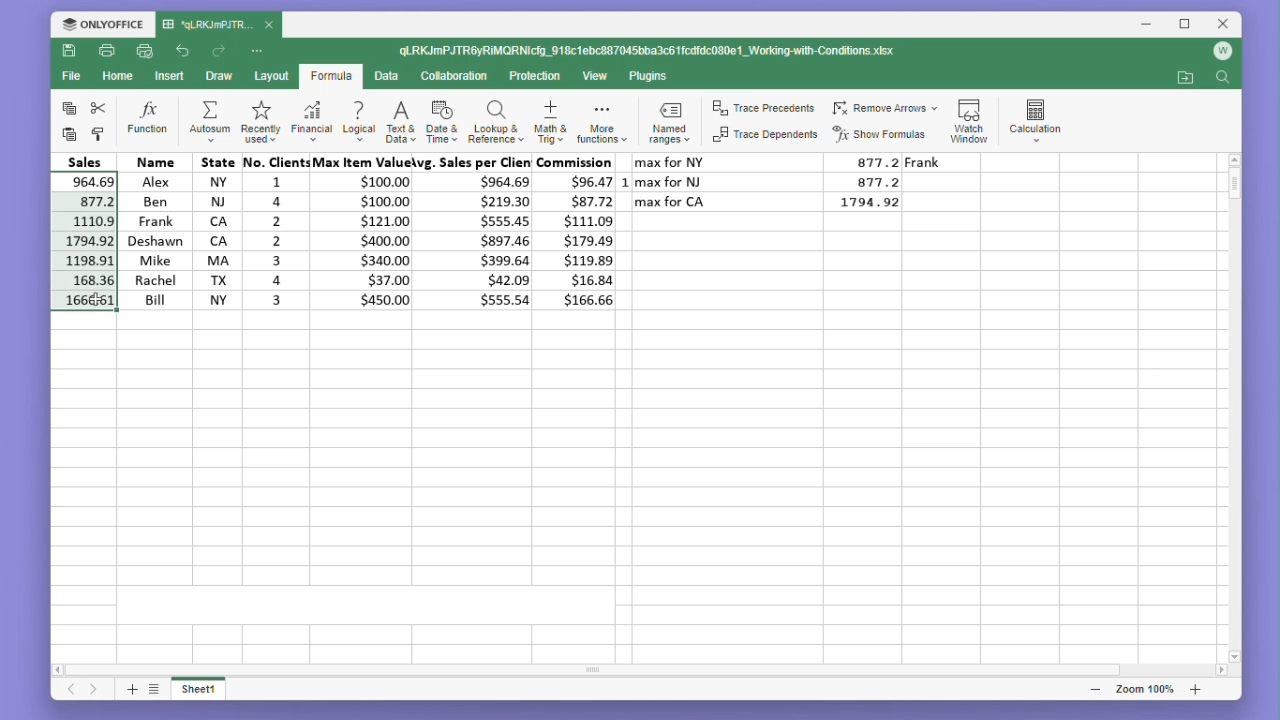 The image size is (1280, 720). What do you see at coordinates (68, 50) in the screenshot?
I see `Save ` at bounding box center [68, 50].